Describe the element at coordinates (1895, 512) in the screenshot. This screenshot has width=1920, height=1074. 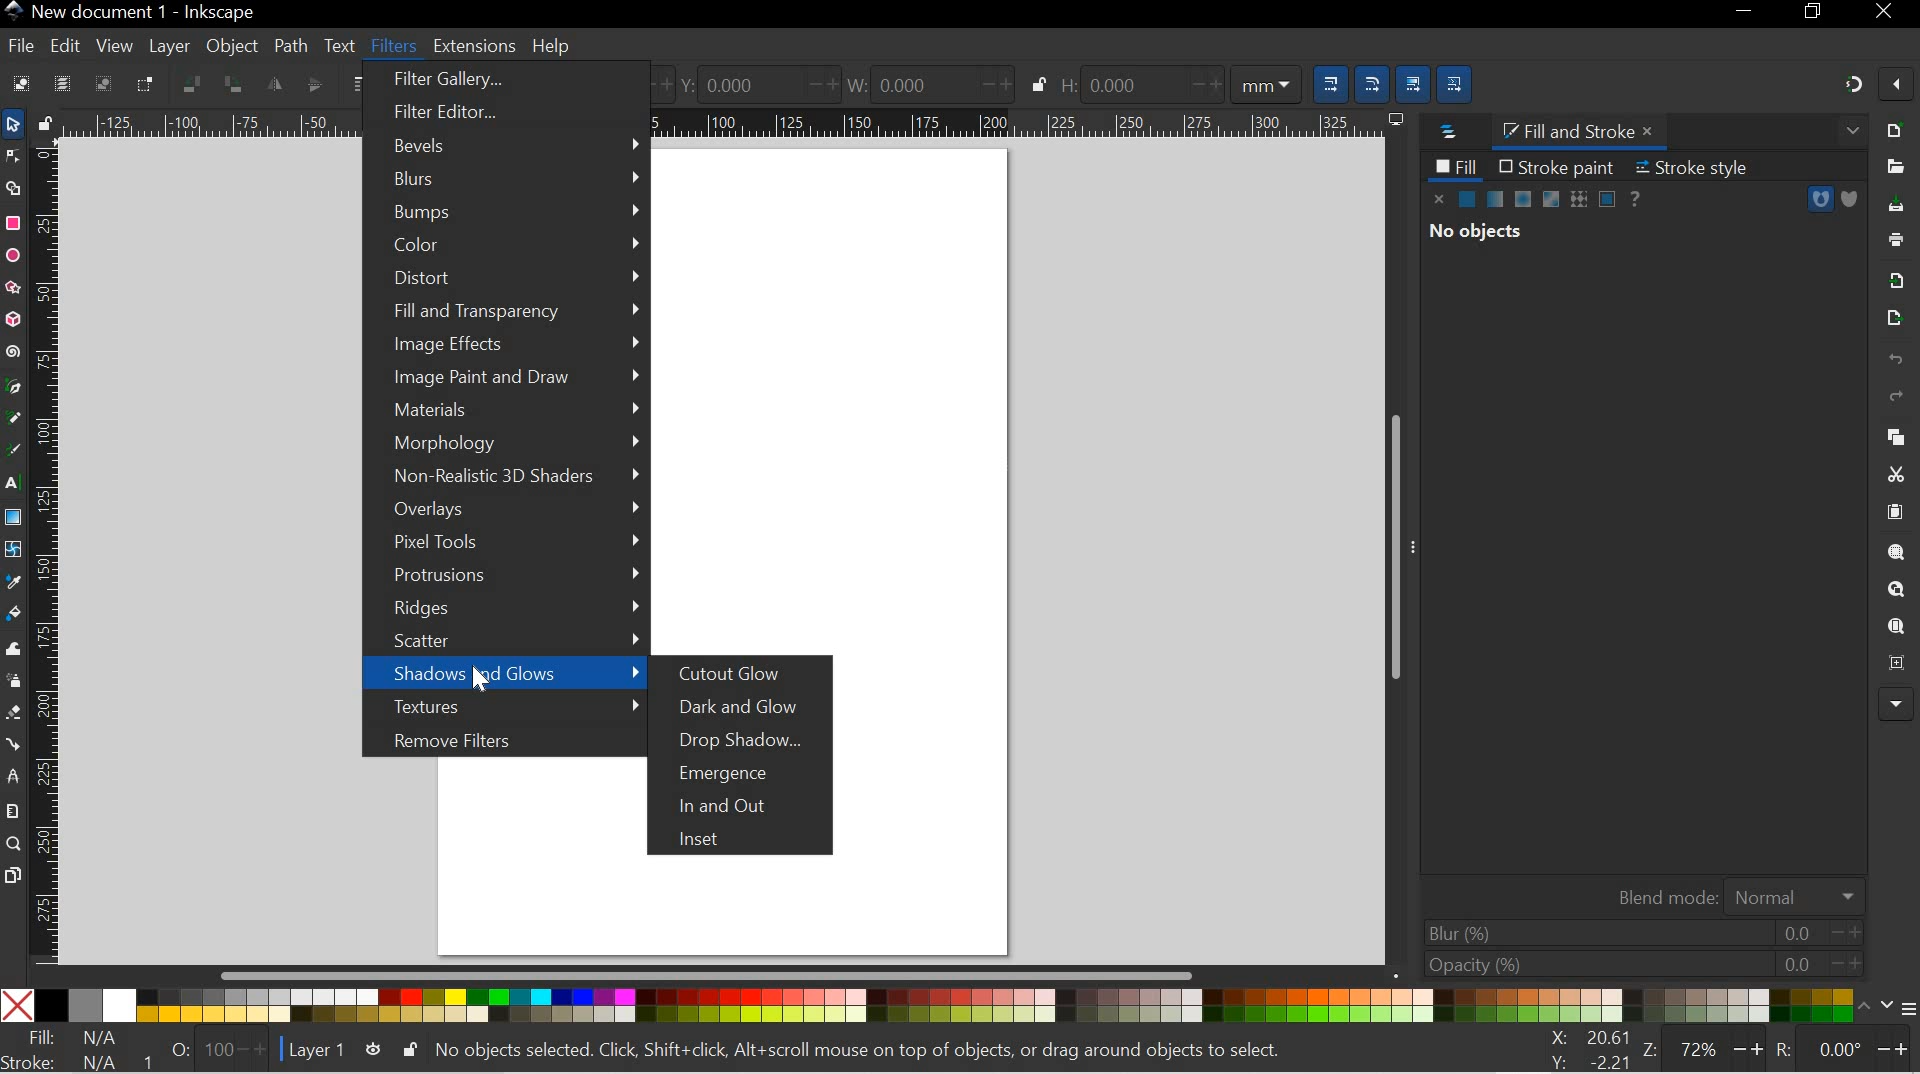
I see `PASTE` at that location.